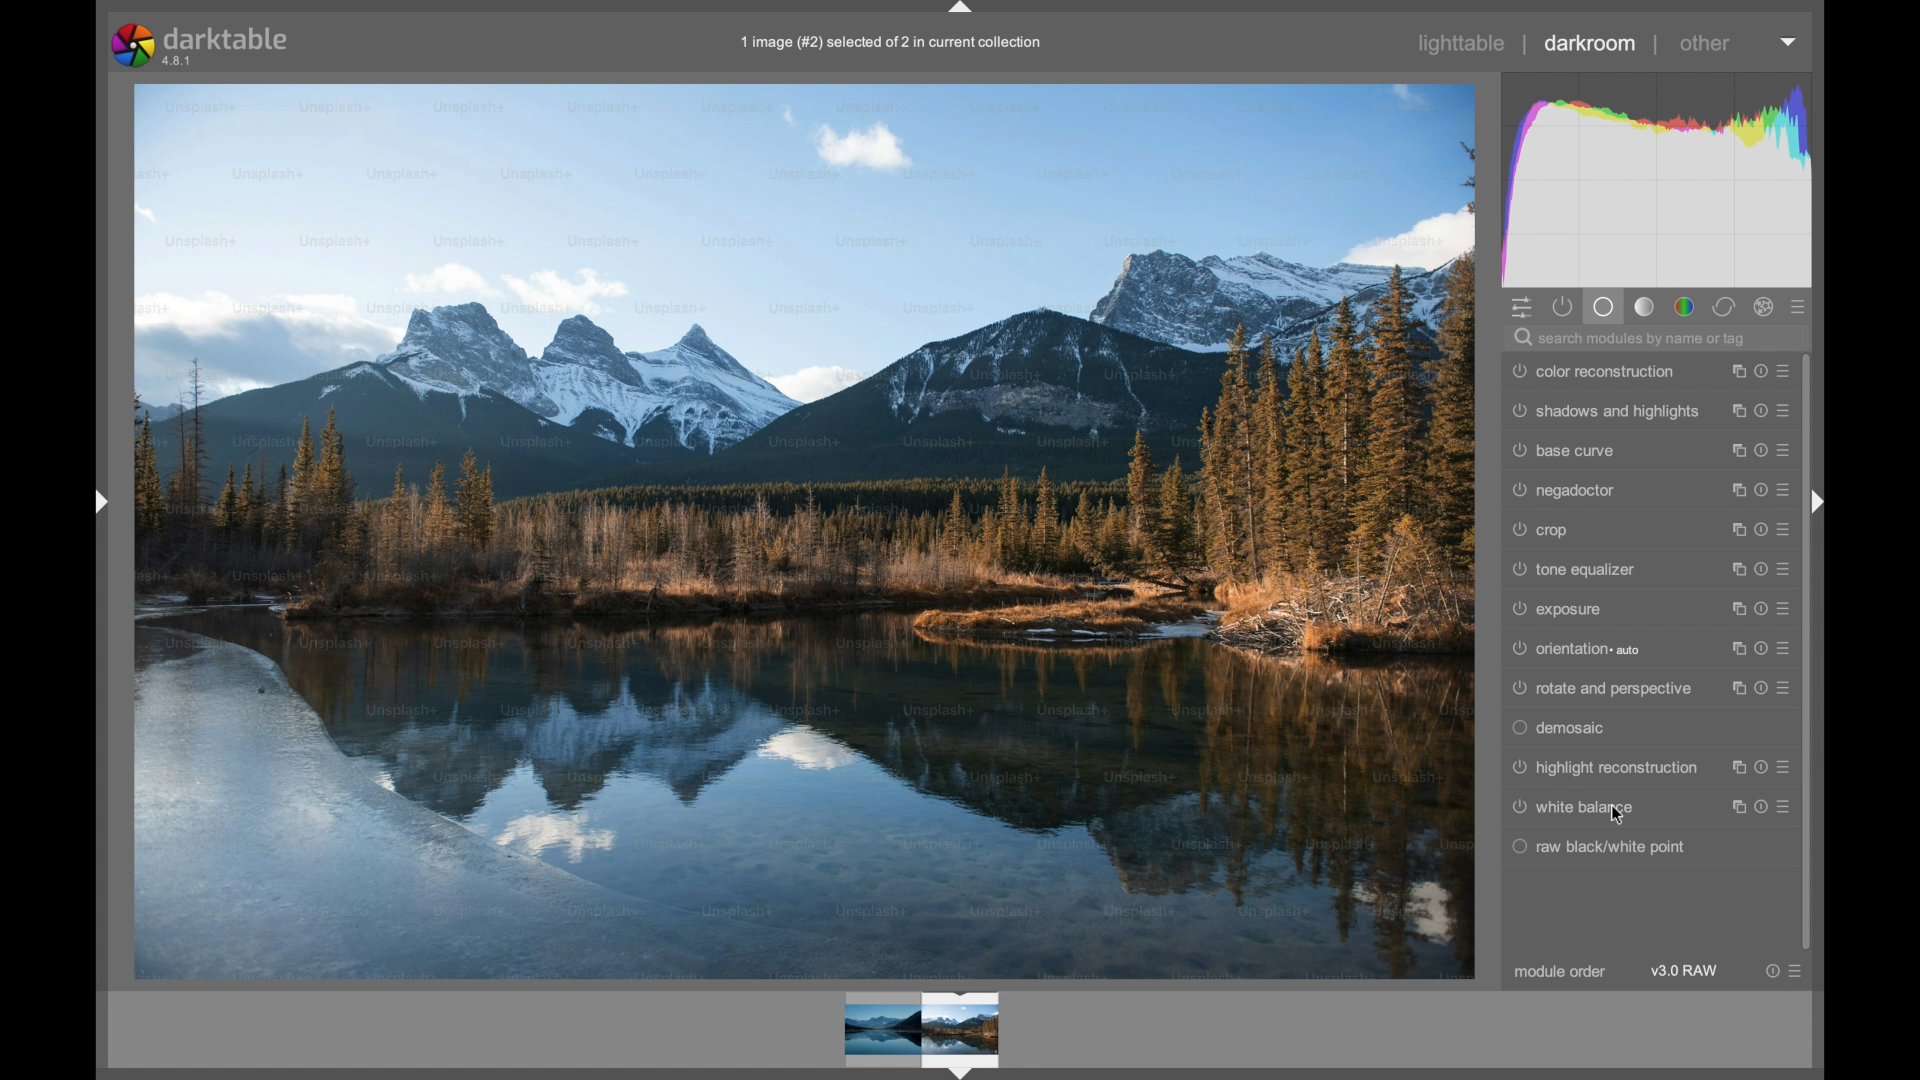 The height and width of the screenshot is (1080, 1920). I want to click on crop, so click(1542, 530).